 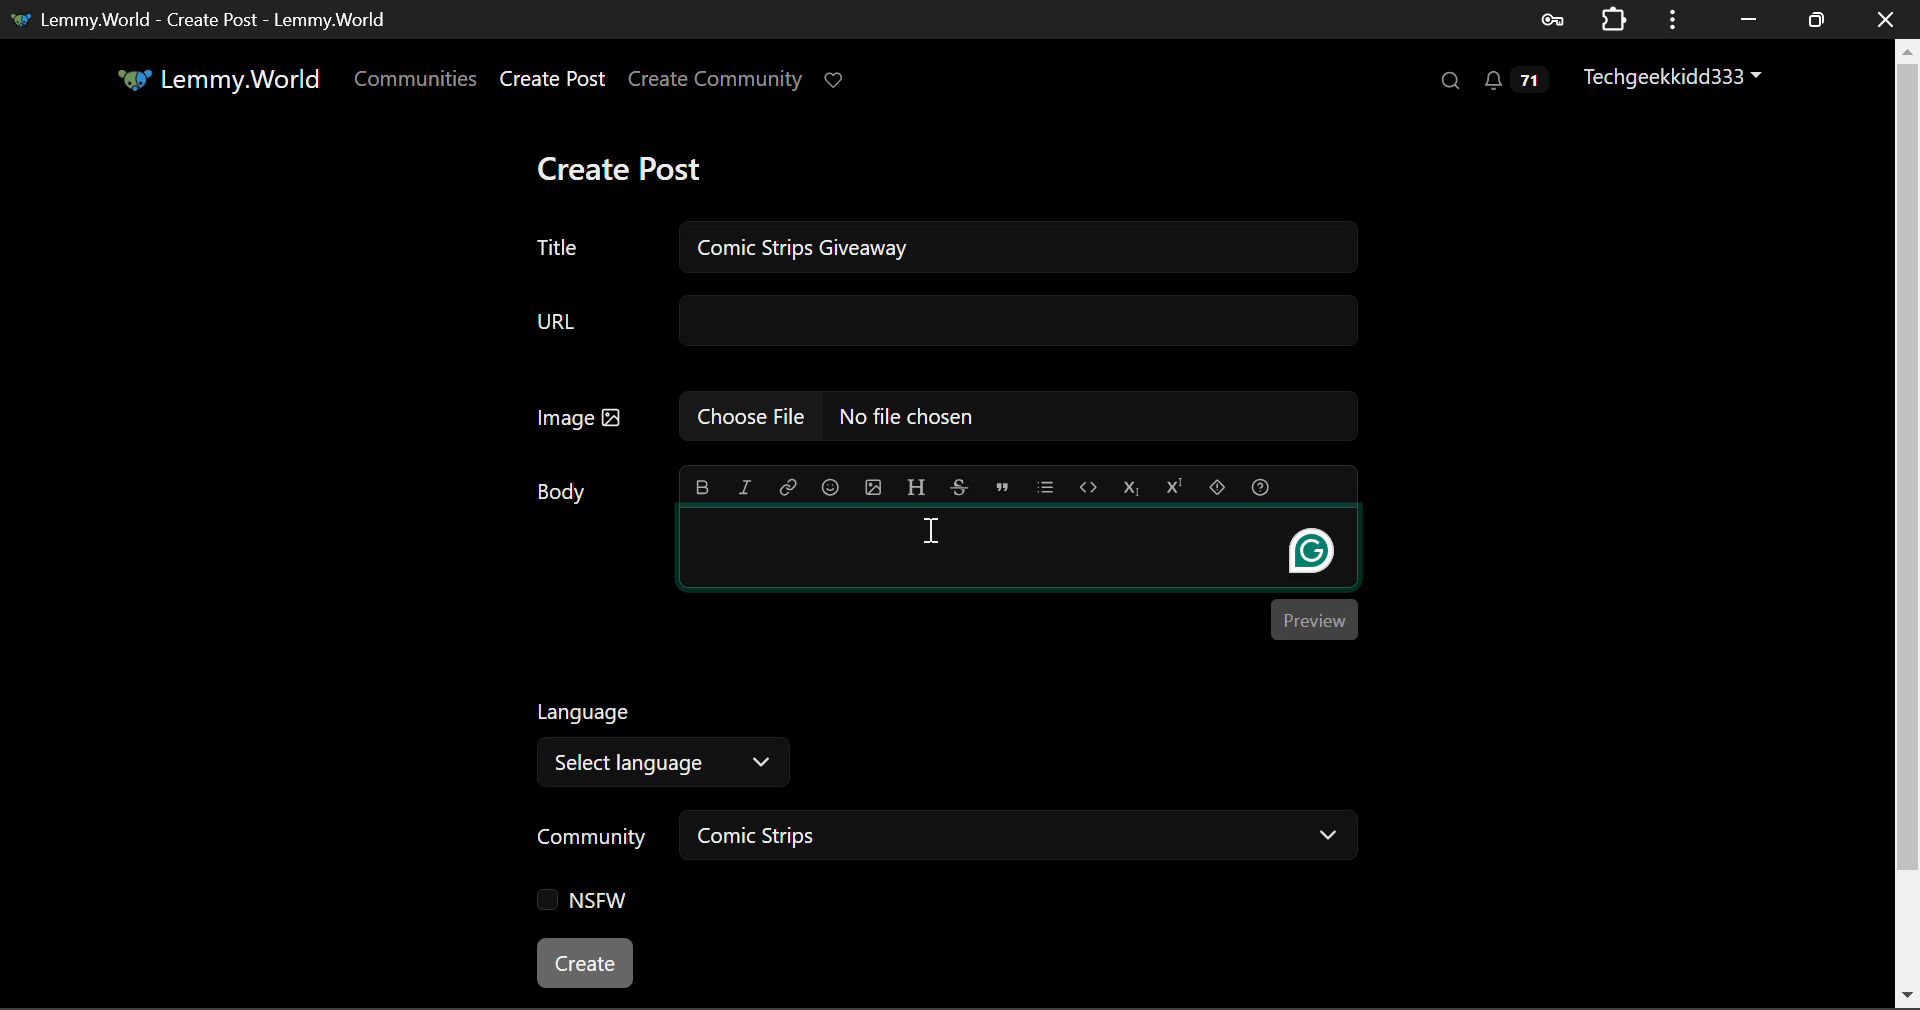 I want to click on Donate Page Link, so click(x=836, y=80).